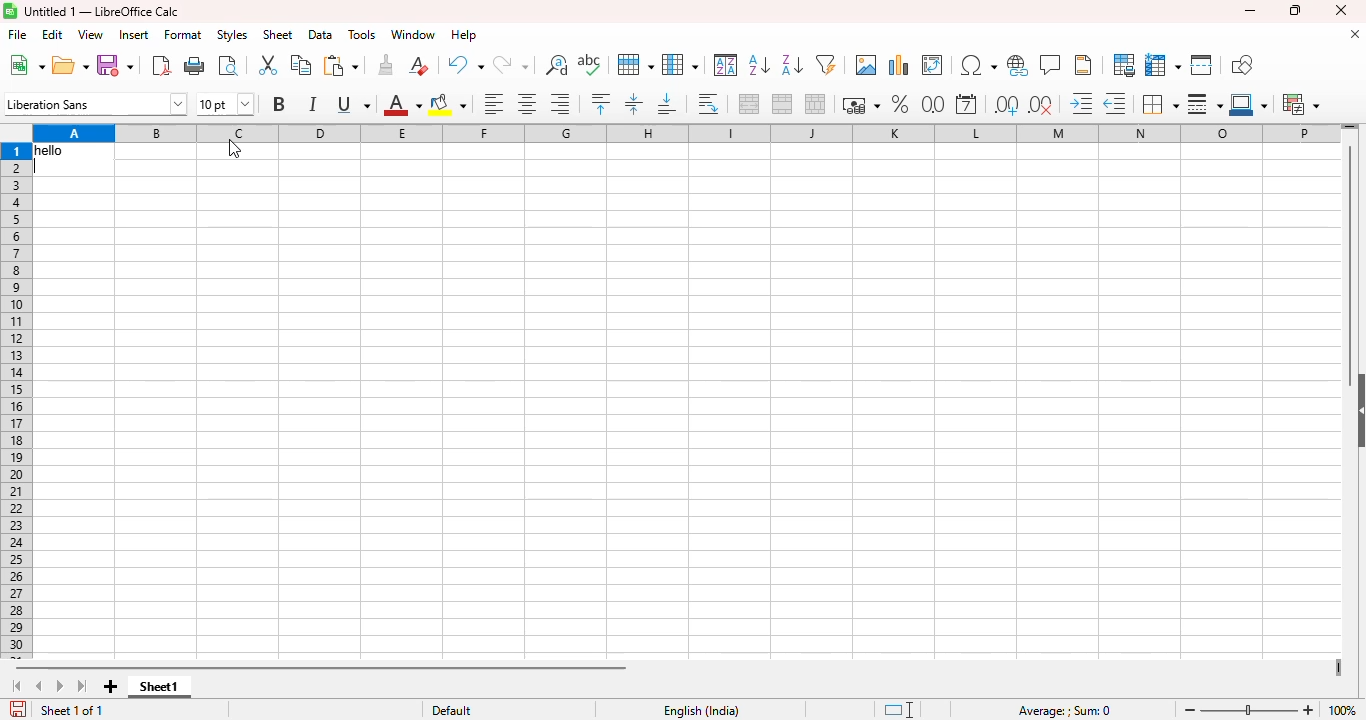  Describe the element at coordinates (1042, 105) in the screenshot. I see `delete decimal` at that location.